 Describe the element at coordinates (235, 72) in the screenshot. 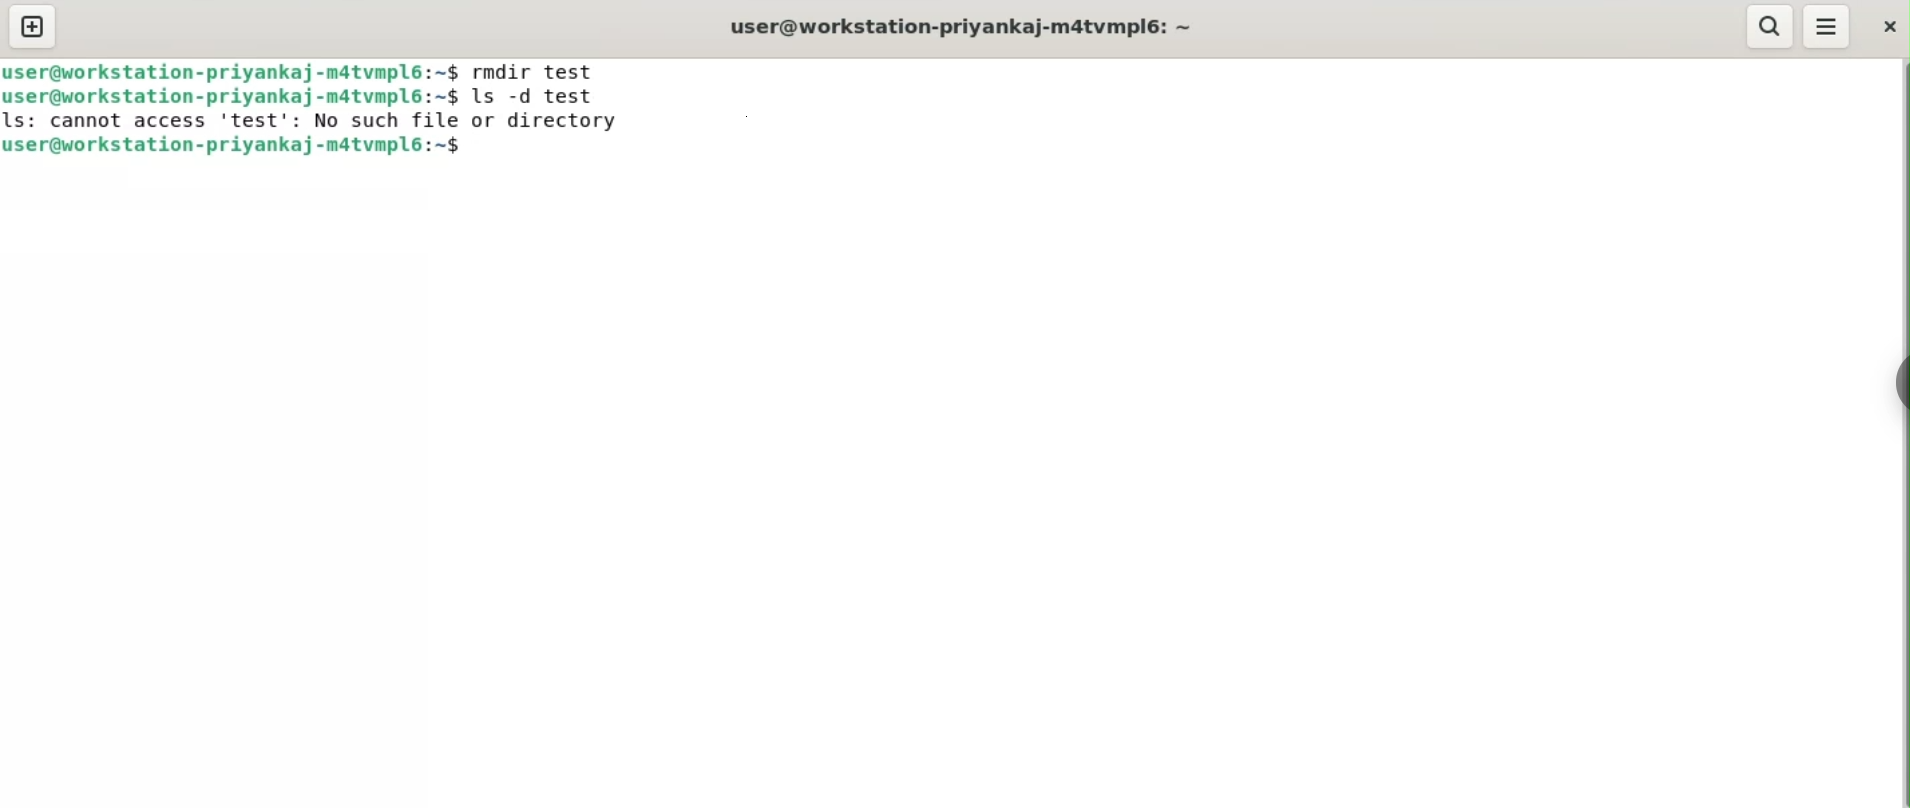

I see `user@workstation-priyankaj-m4tvmpl6: ~$` at that location.